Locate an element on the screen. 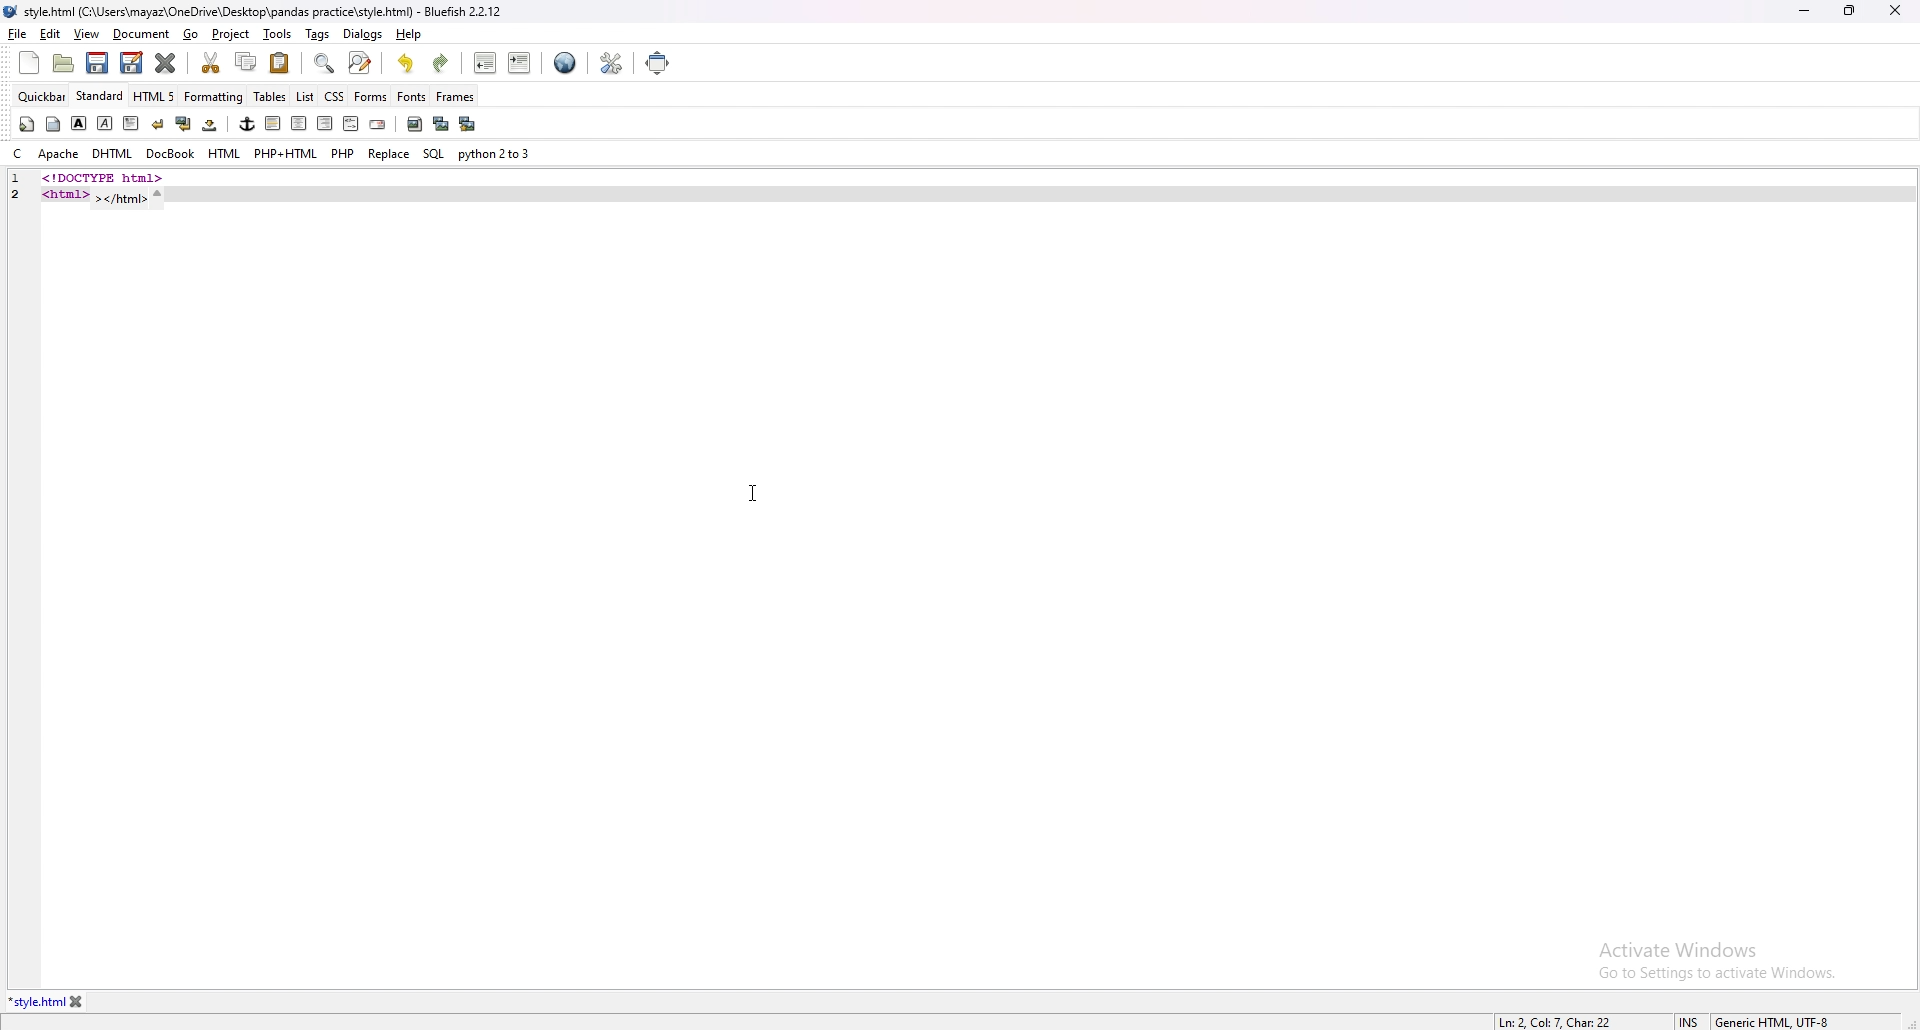 This screenshot has height=1030, width=1920. body is located at coordinates (55, 122).